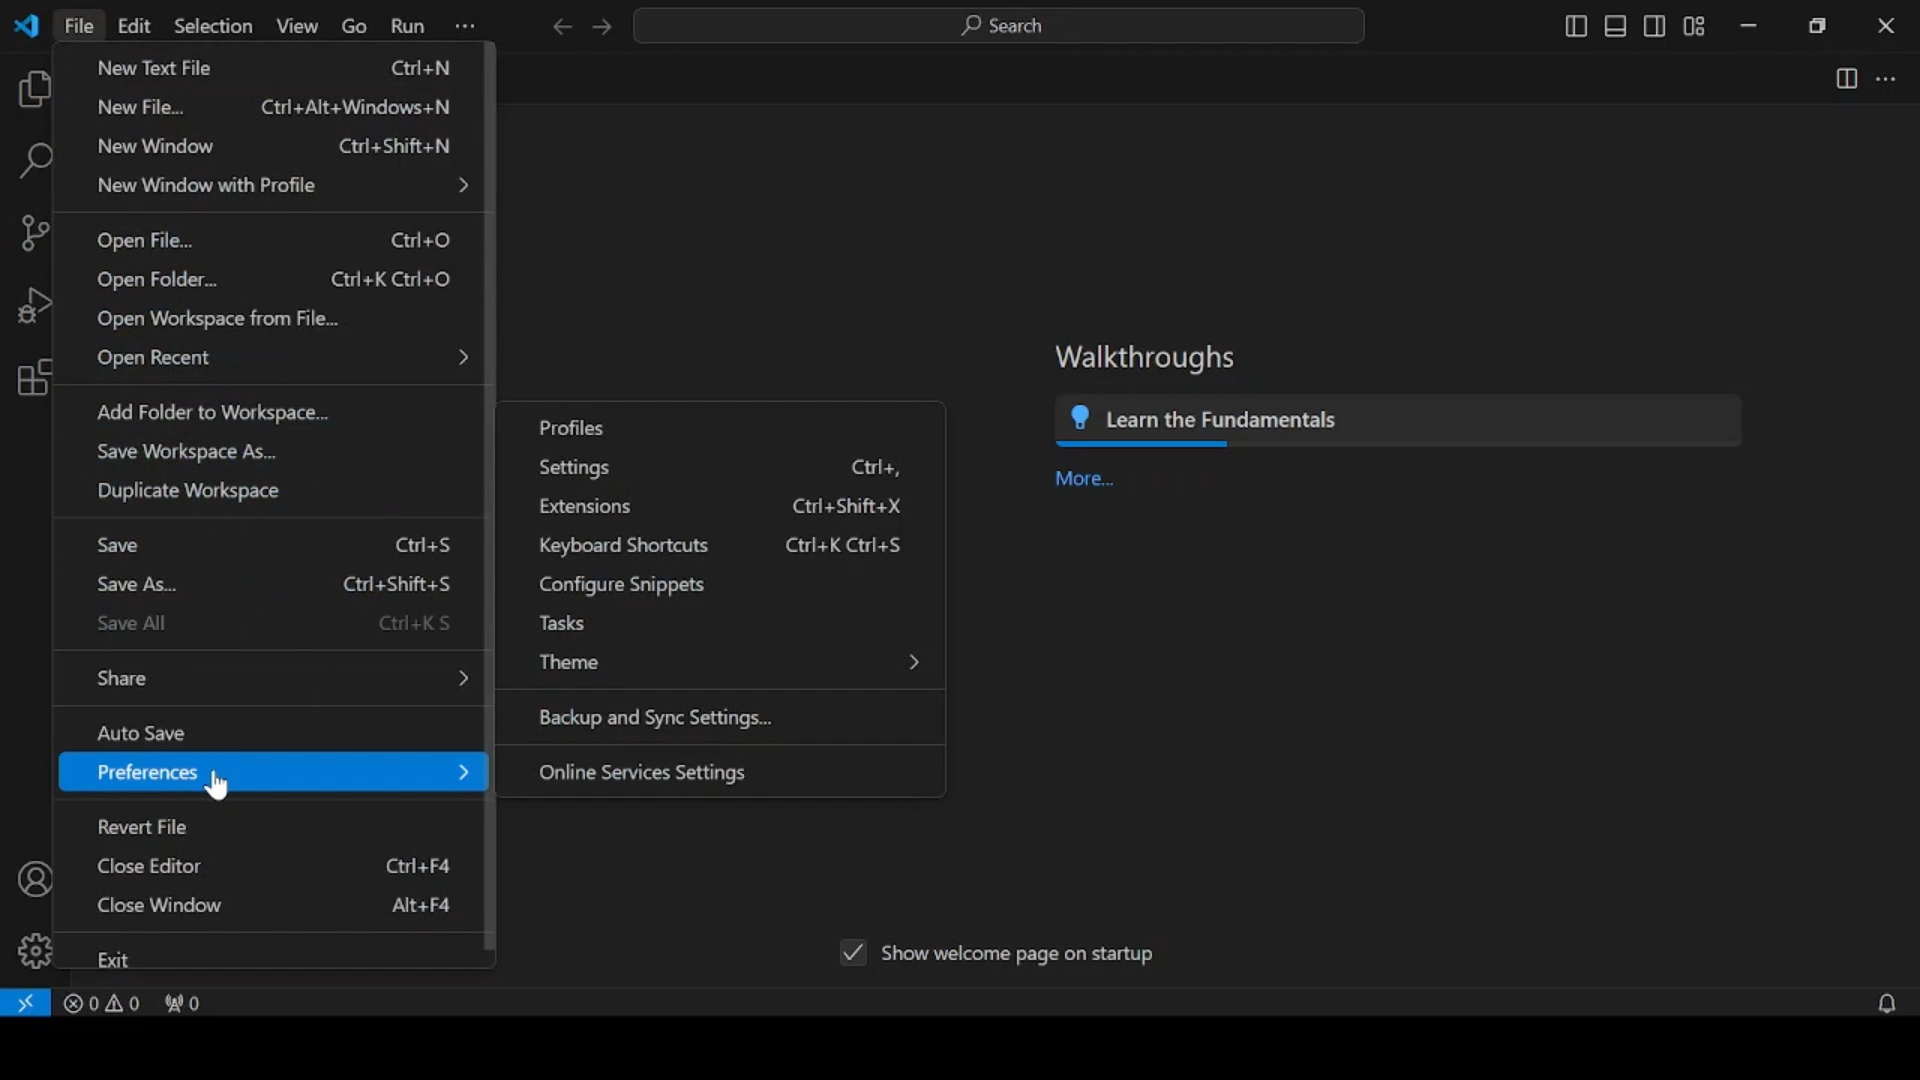 The image size is (1920, 1080). What do you see at coordinates (183, 452) in the screenshot?
I see `save workplace as` at bounding box center [183, 452].